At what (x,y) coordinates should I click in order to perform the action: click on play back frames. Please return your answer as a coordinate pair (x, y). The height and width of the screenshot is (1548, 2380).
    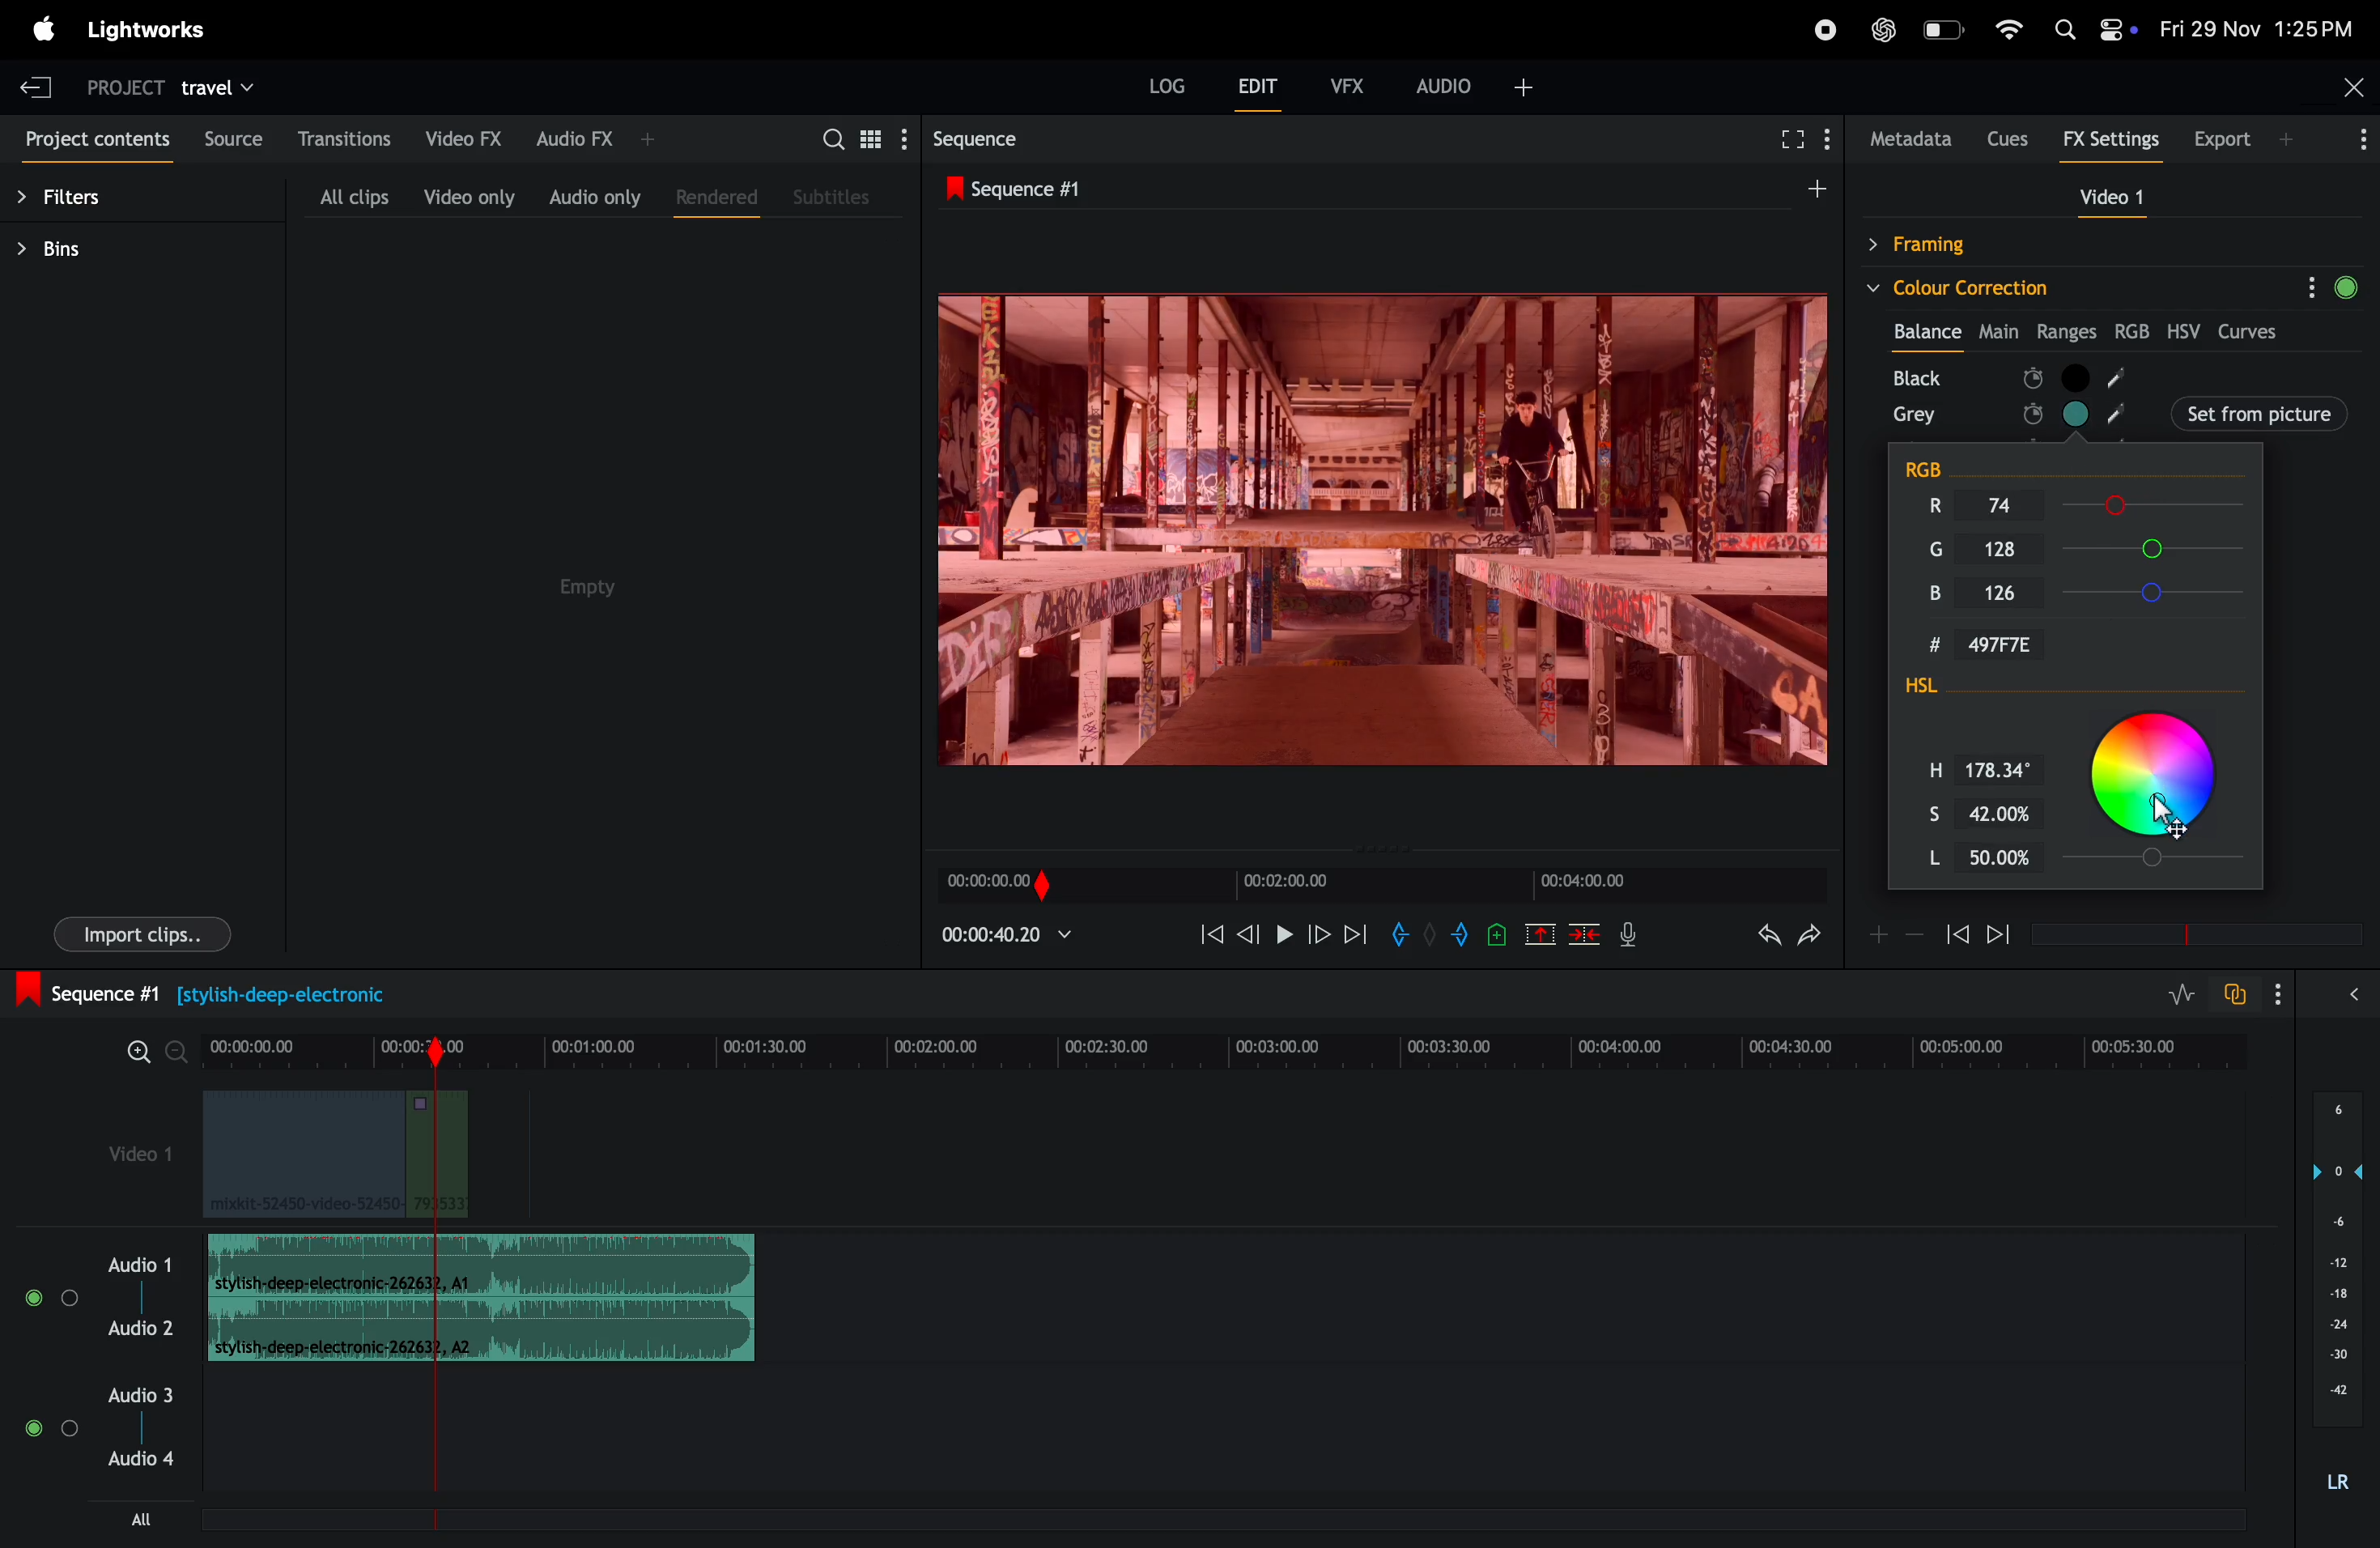
    Looking at the image, I should click on (1379, 529).